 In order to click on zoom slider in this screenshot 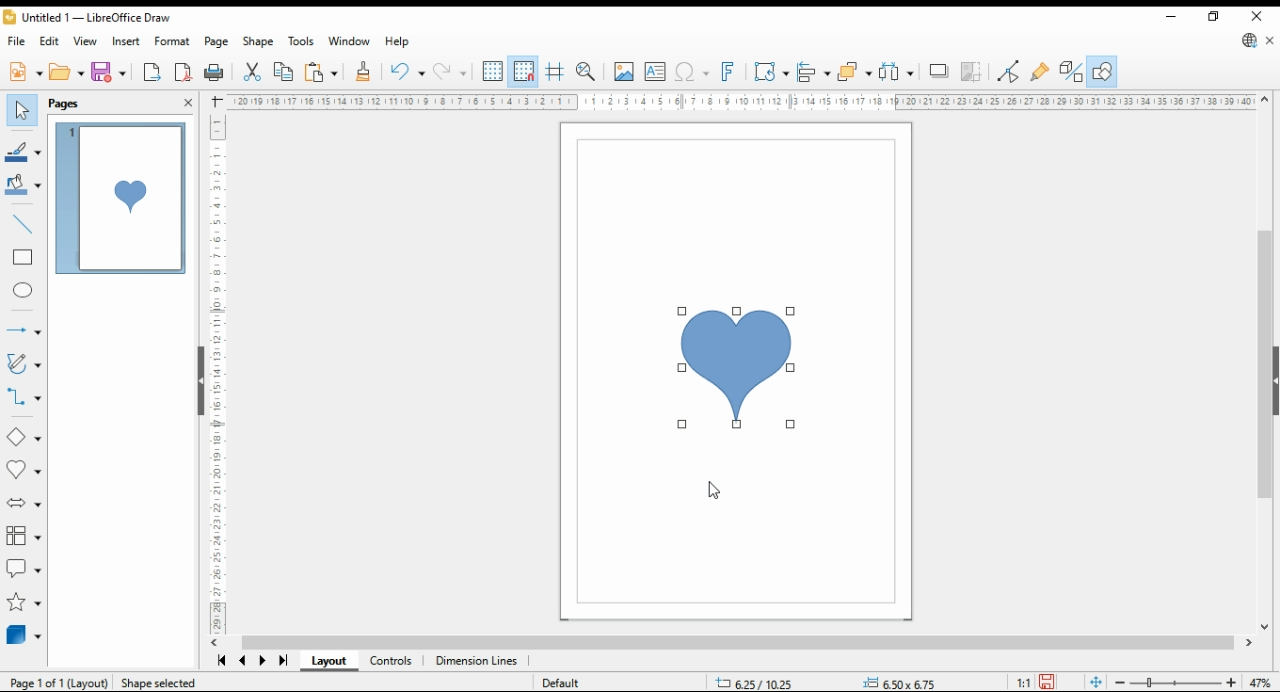, I will do `click(1173, 681)`.